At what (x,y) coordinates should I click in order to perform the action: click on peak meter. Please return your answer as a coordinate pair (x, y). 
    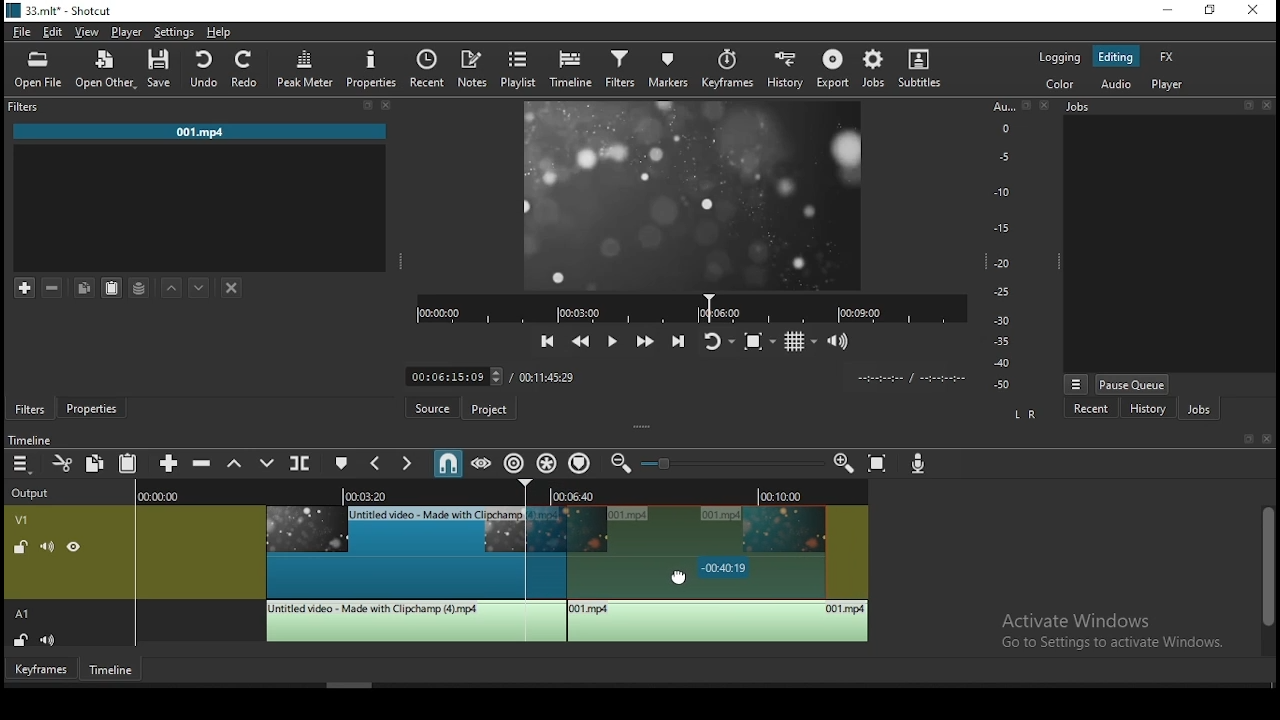
    Looking at the image, I should click on (304, 68).